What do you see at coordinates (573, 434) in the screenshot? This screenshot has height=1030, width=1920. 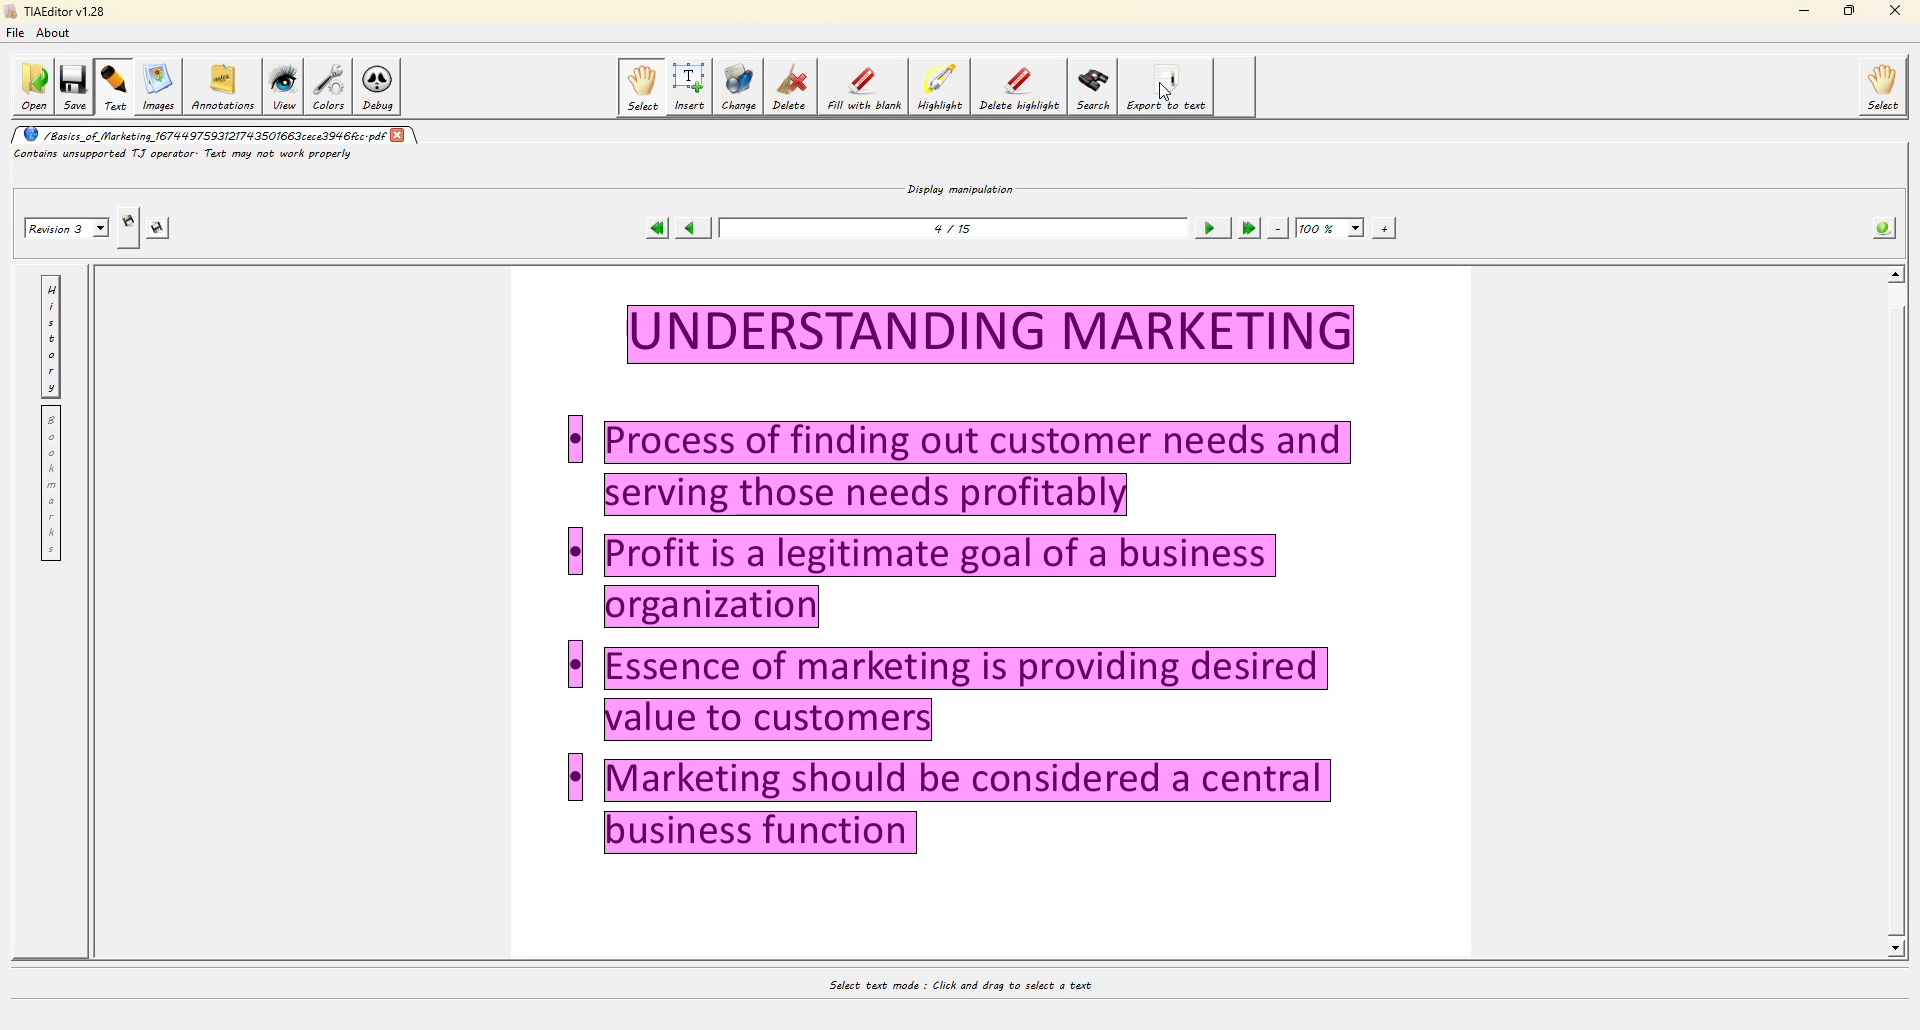 I see `` at bounding box center [573, 434].